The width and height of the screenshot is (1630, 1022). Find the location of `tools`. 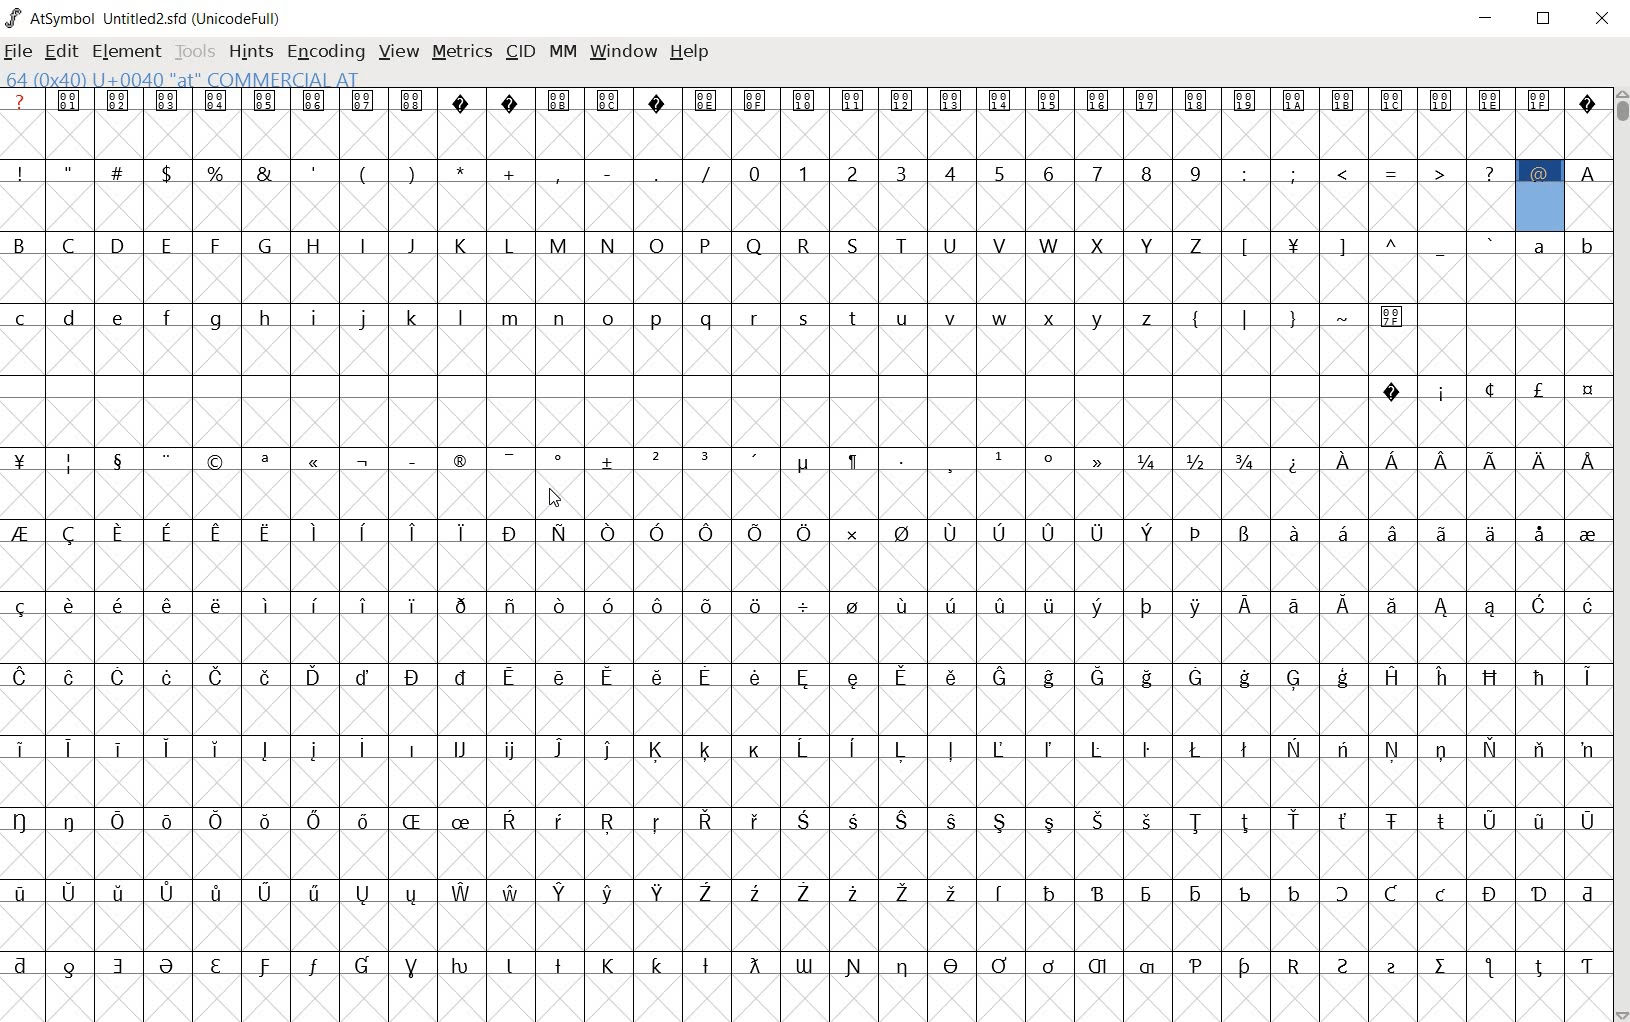

tools is located at coordinates (195, 51).